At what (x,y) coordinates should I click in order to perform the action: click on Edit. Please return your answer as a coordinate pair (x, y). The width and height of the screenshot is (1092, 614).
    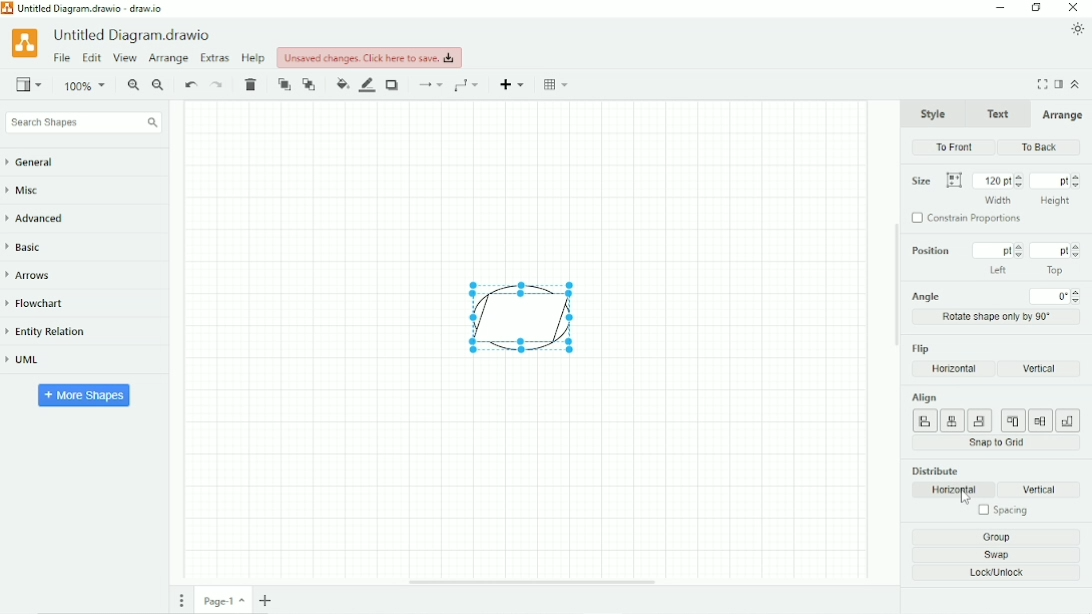
    Looking at the image, I should click on (91, 59).